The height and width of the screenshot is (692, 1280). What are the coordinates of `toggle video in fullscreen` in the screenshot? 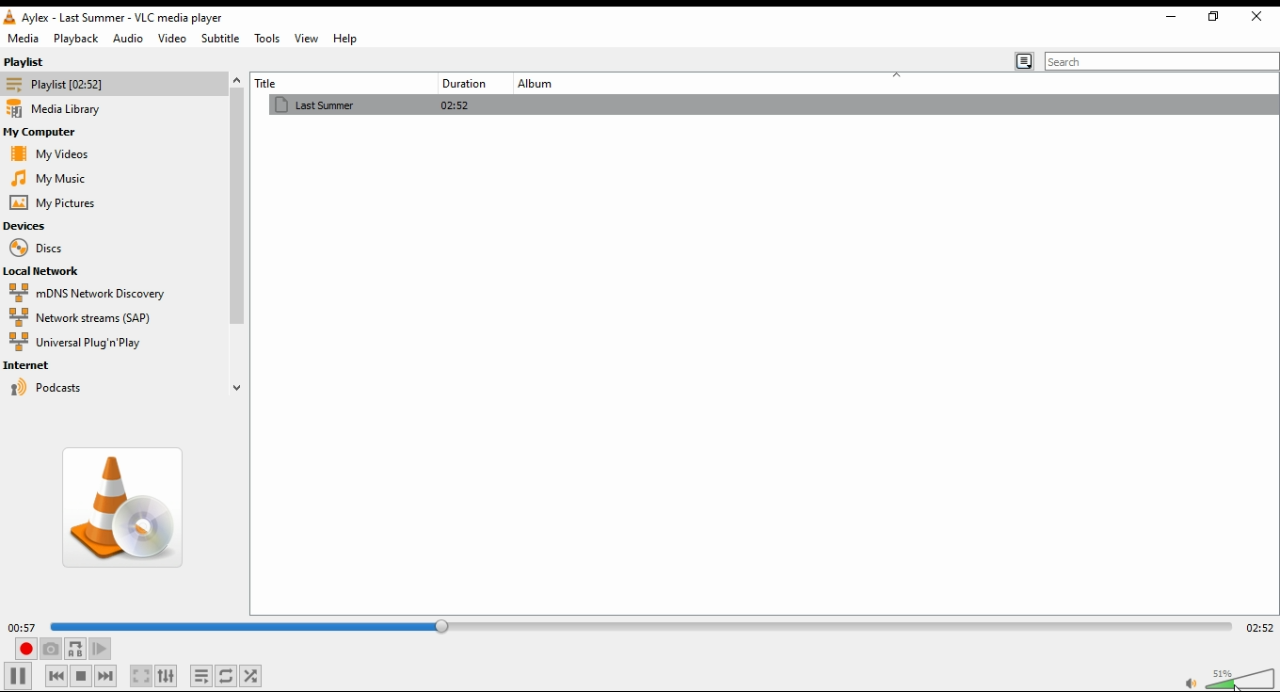 It's located at (139, 675).